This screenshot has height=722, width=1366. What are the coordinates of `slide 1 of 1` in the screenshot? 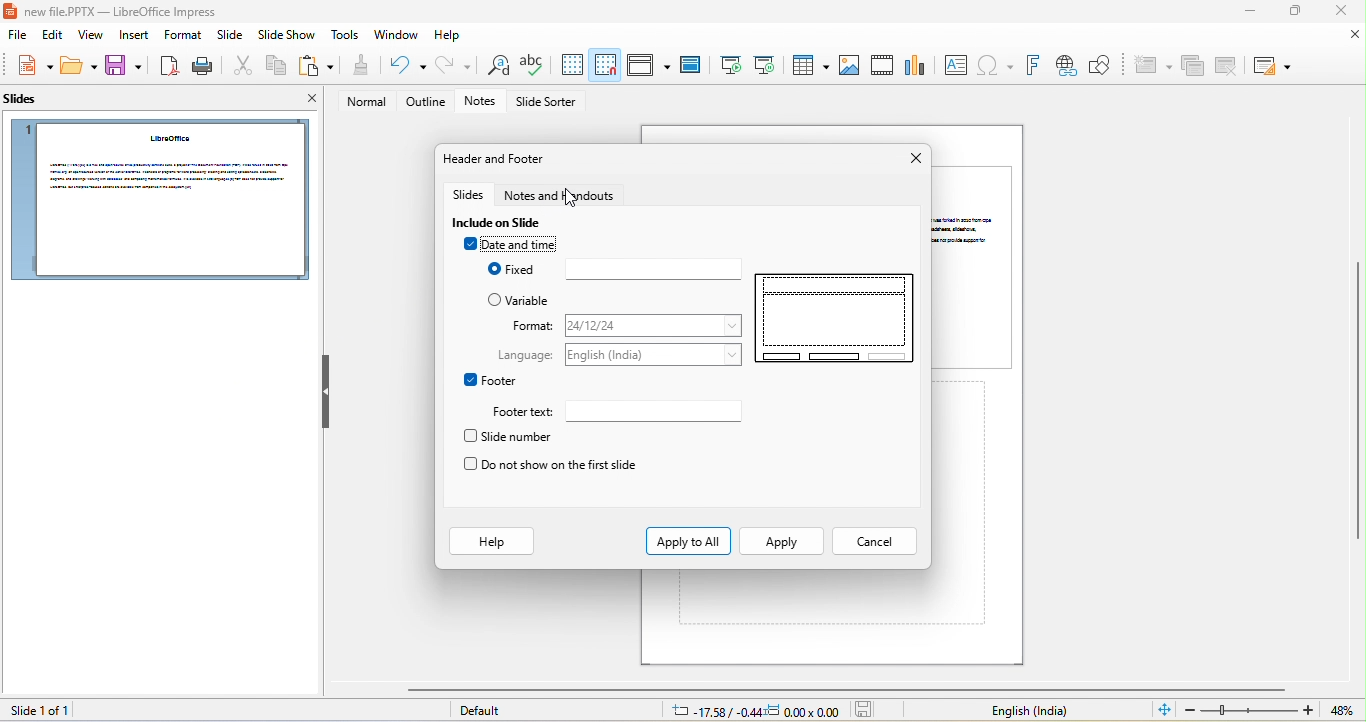 It's located at (37, 710).